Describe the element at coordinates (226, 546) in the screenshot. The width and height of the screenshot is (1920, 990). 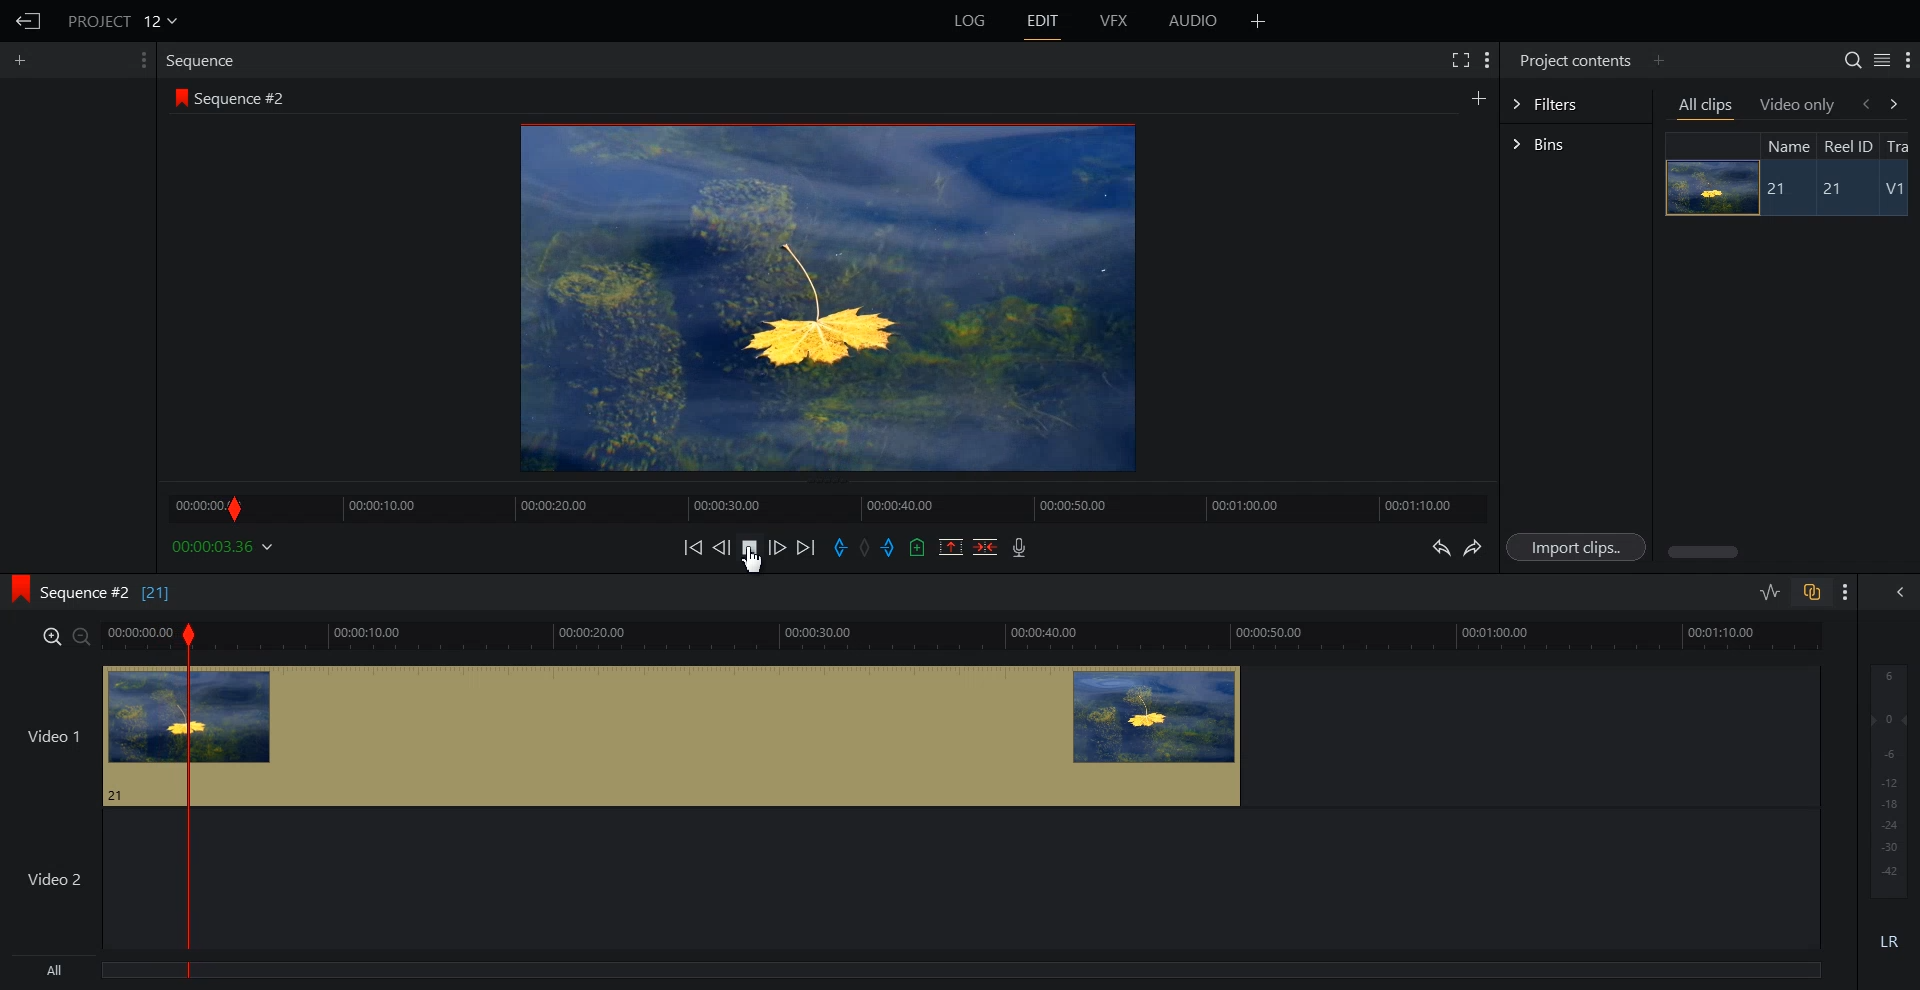
I see `00:00:00.00` at that location.